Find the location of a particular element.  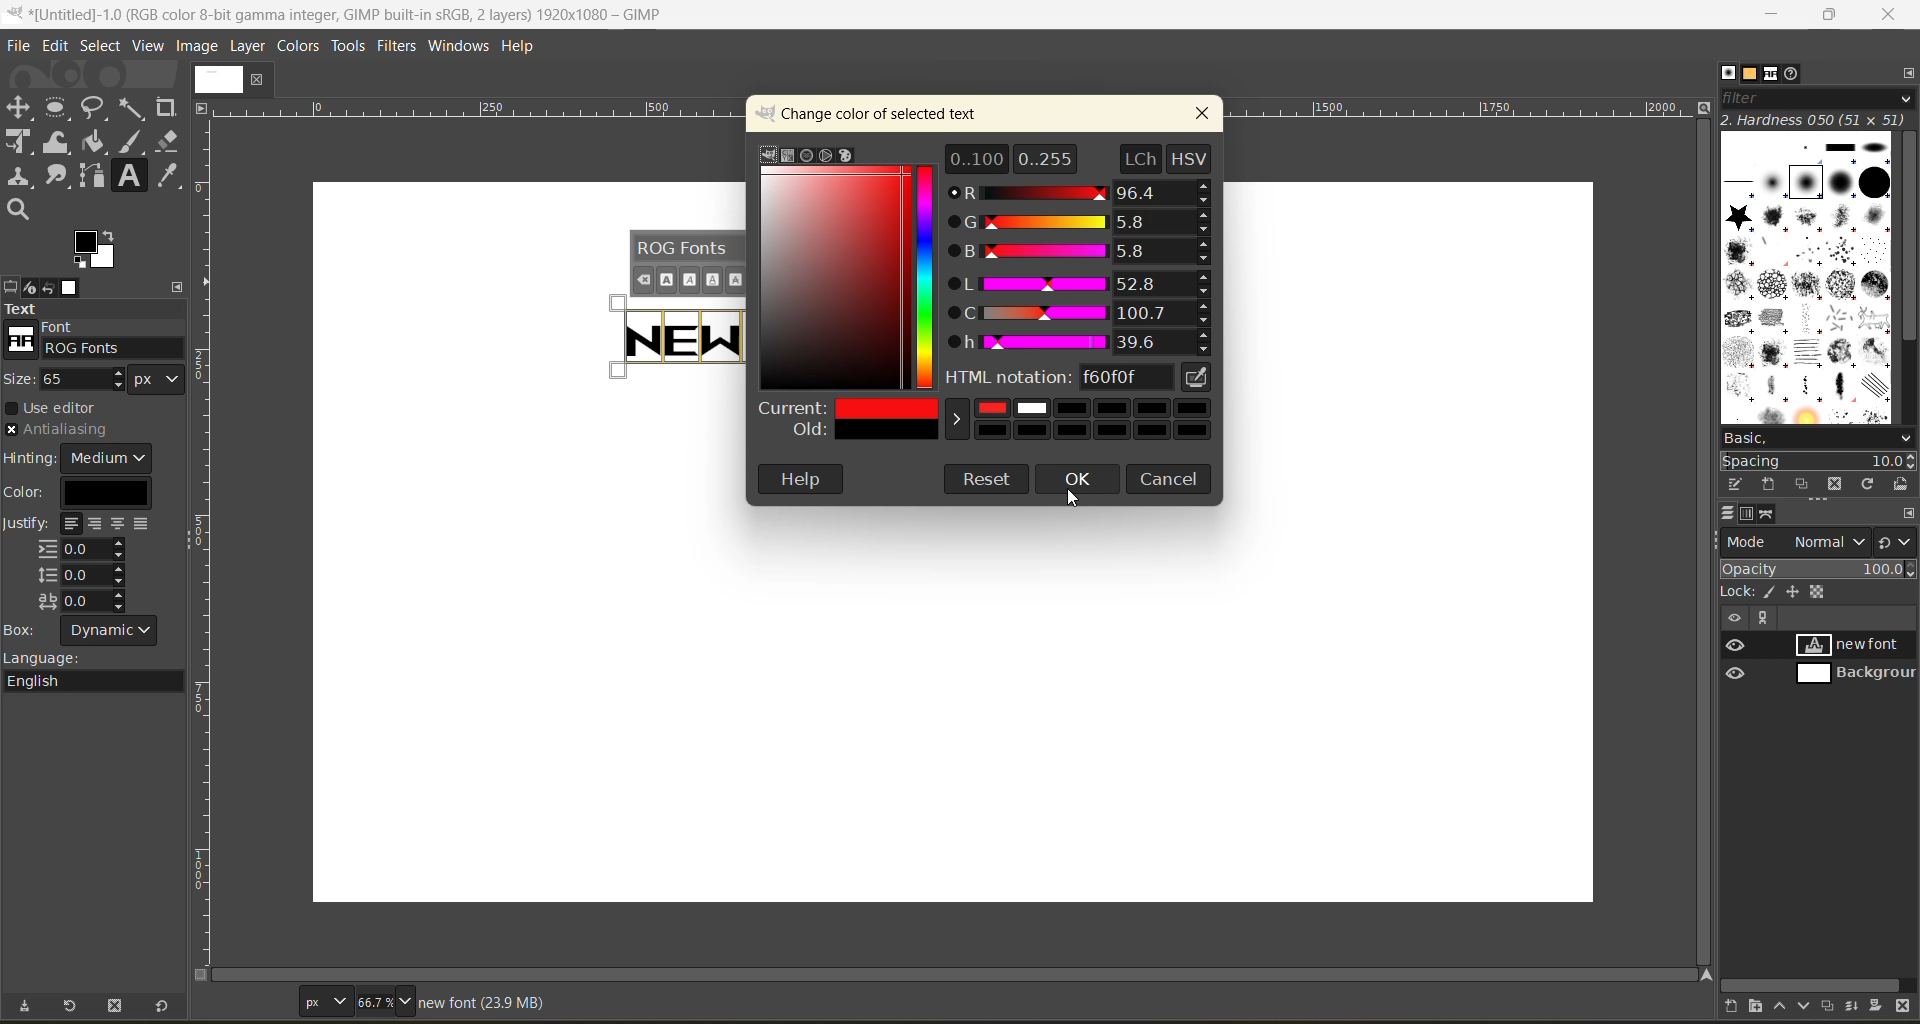

text is located at coordinates (671, 336).